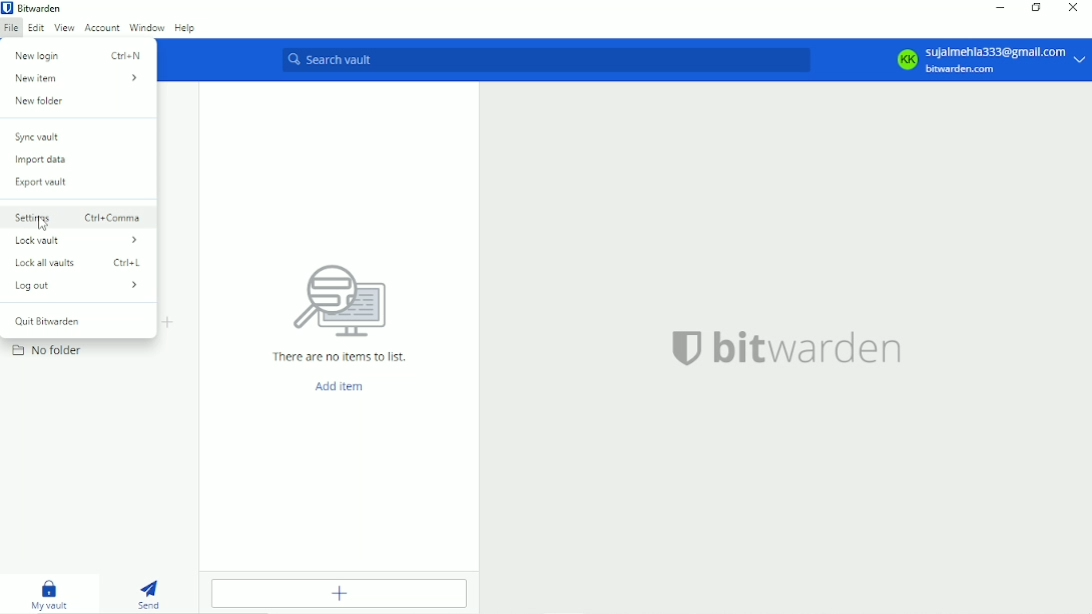 The image size is (1092, 614). Describe the element at coordinates (185, 27) in the screenshot. I see `Help` at that location.